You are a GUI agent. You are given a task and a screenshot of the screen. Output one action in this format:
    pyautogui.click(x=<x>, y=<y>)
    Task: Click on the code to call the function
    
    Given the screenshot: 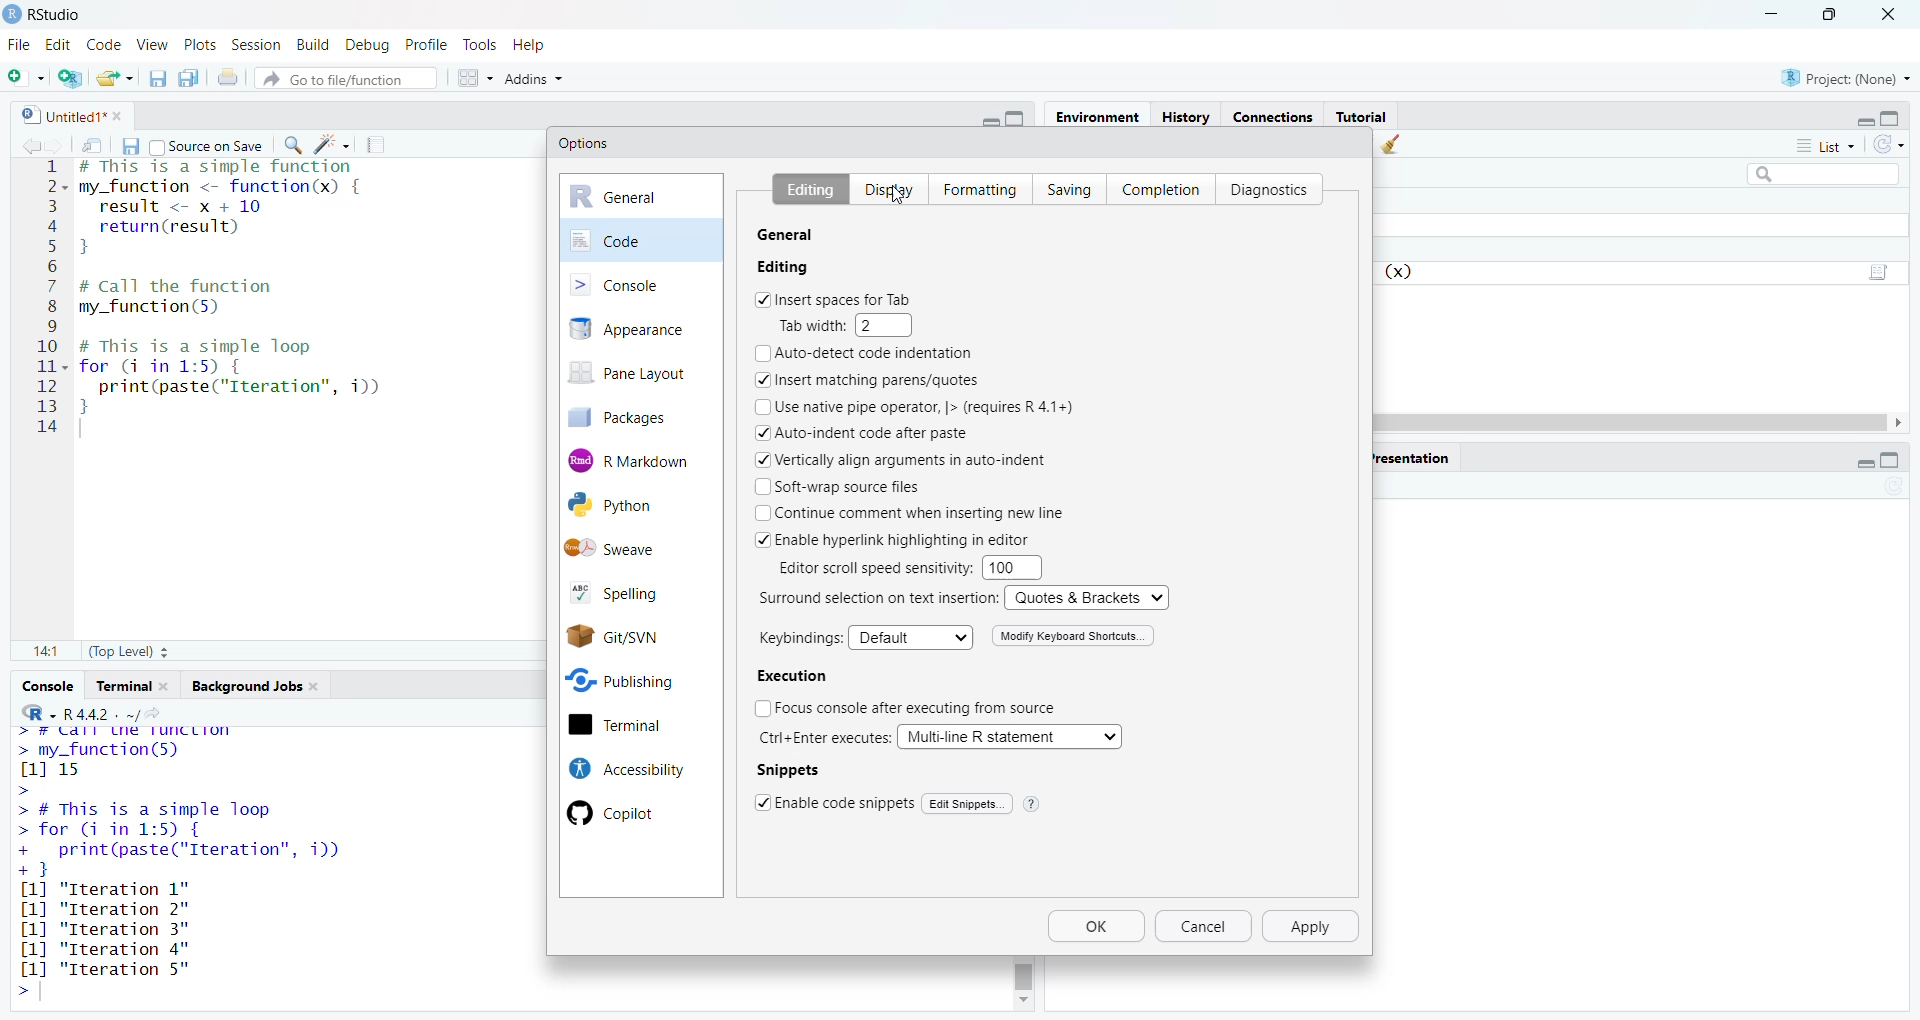 What is the action you would take?
    pyautogui.click(x=222, y=298)
    